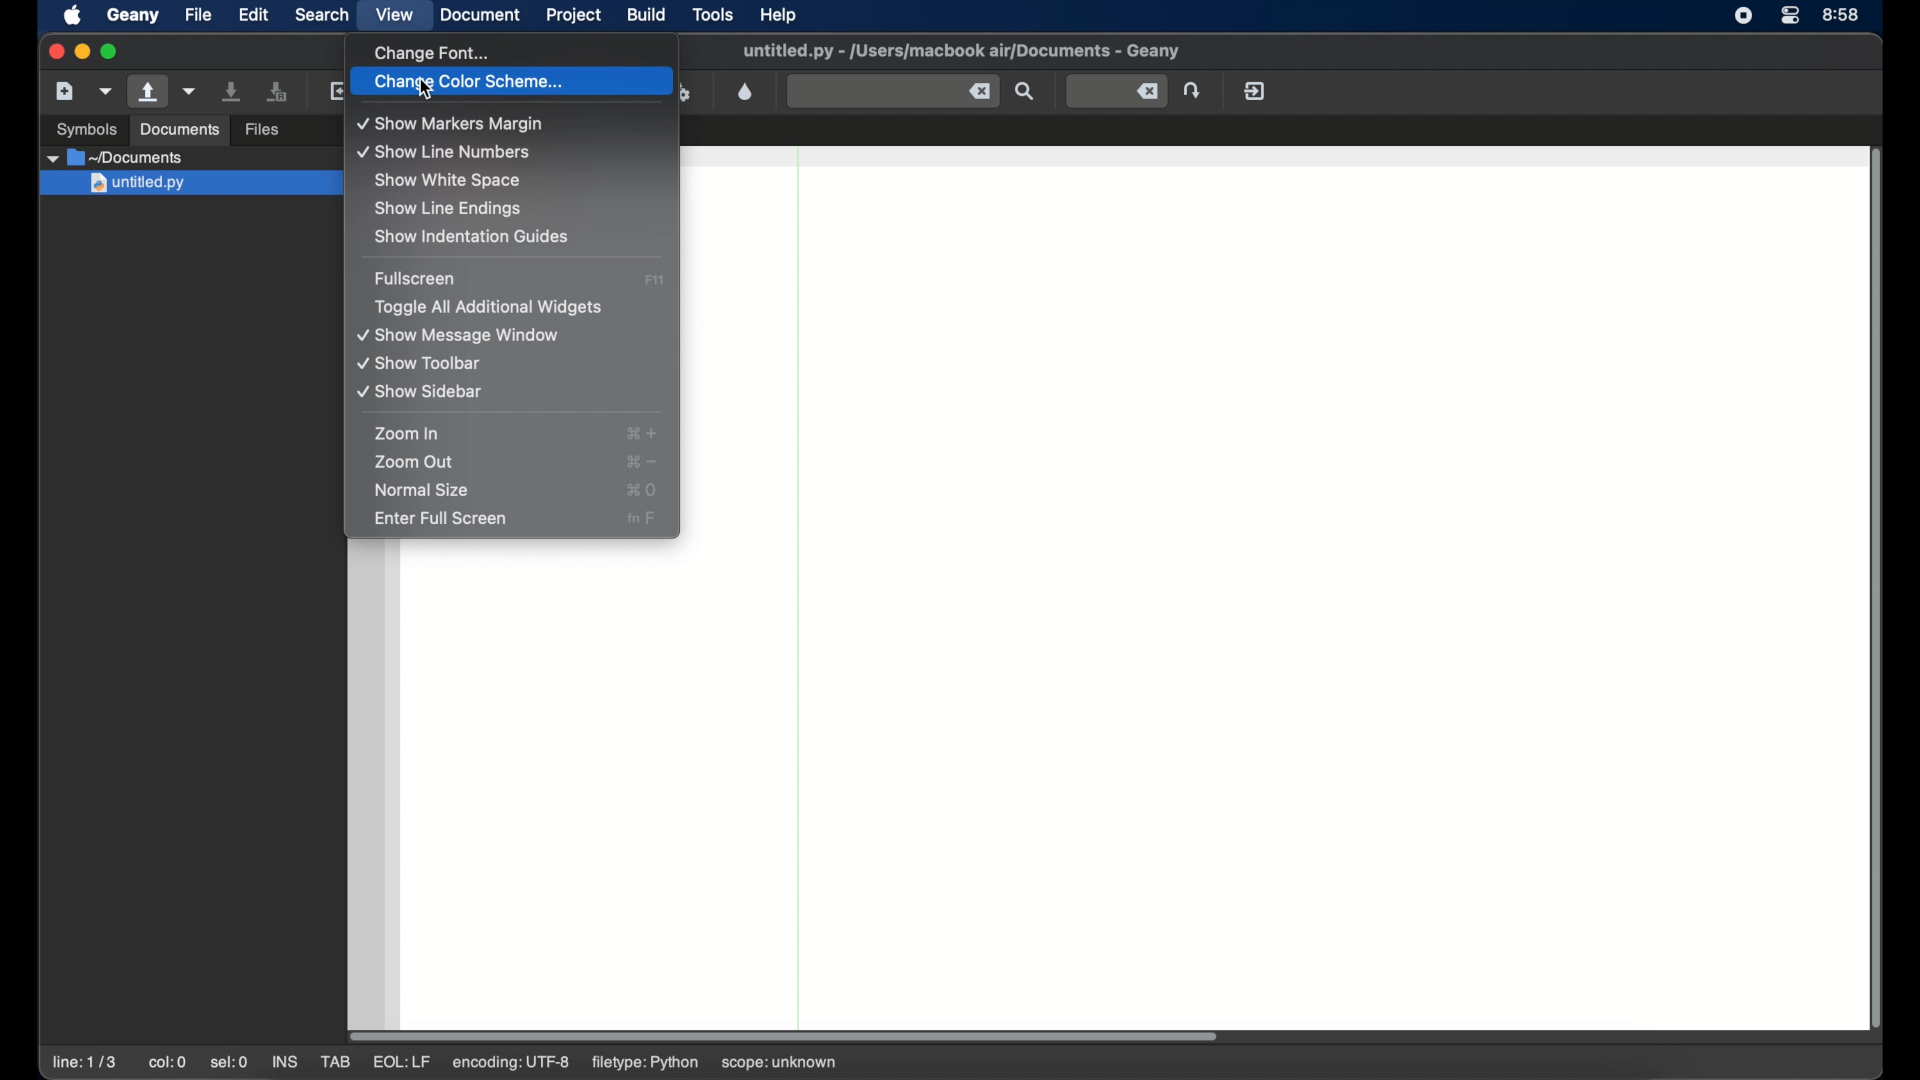 This screenshot has width=1920, height=1080. What do you see at coordinates (648, 14) in the screenshot?
I see `build` at bounding box center [648, 14].